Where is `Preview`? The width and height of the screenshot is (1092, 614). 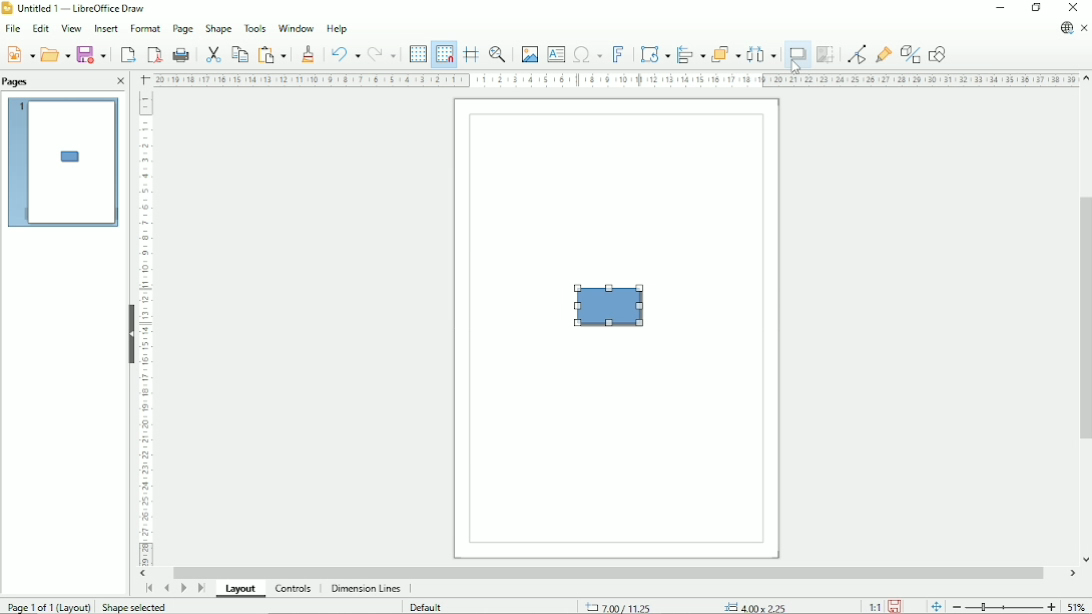 Preview is located at coordinates (65, 162).